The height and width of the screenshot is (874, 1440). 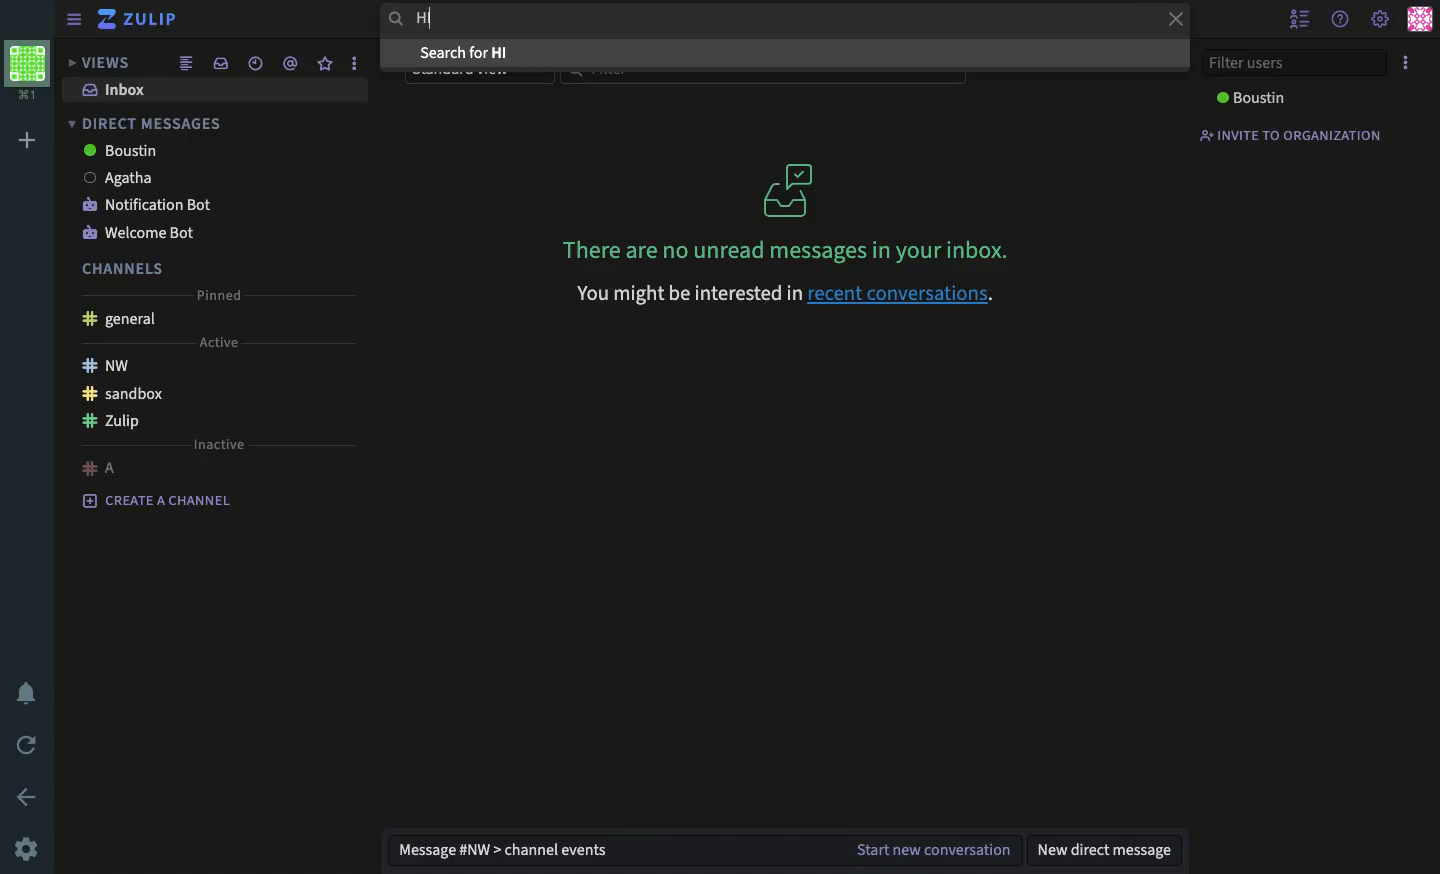 What do you see at coordinates (1338, 22) in the screenshot?
I see `help` at bounding box center [1338, 22].